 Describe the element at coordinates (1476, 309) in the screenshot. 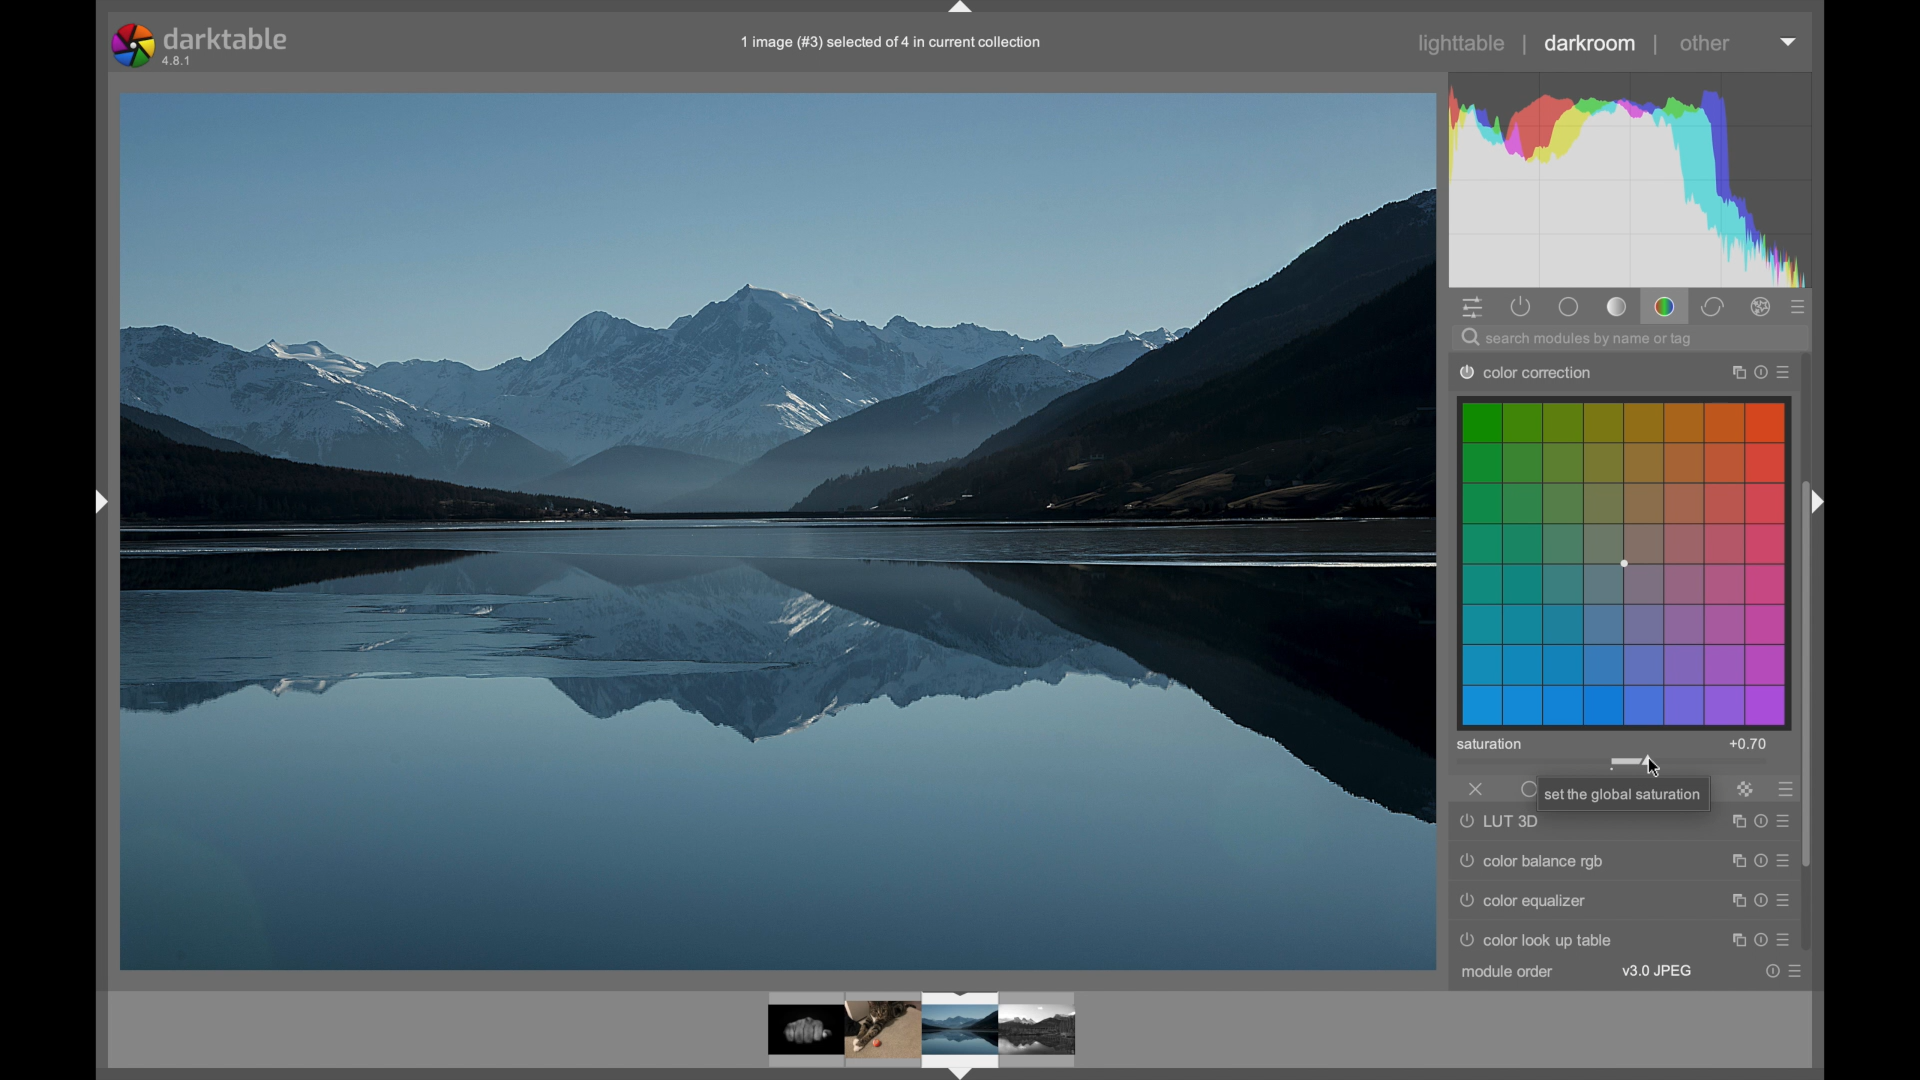

I see `quick access panel` at that location.